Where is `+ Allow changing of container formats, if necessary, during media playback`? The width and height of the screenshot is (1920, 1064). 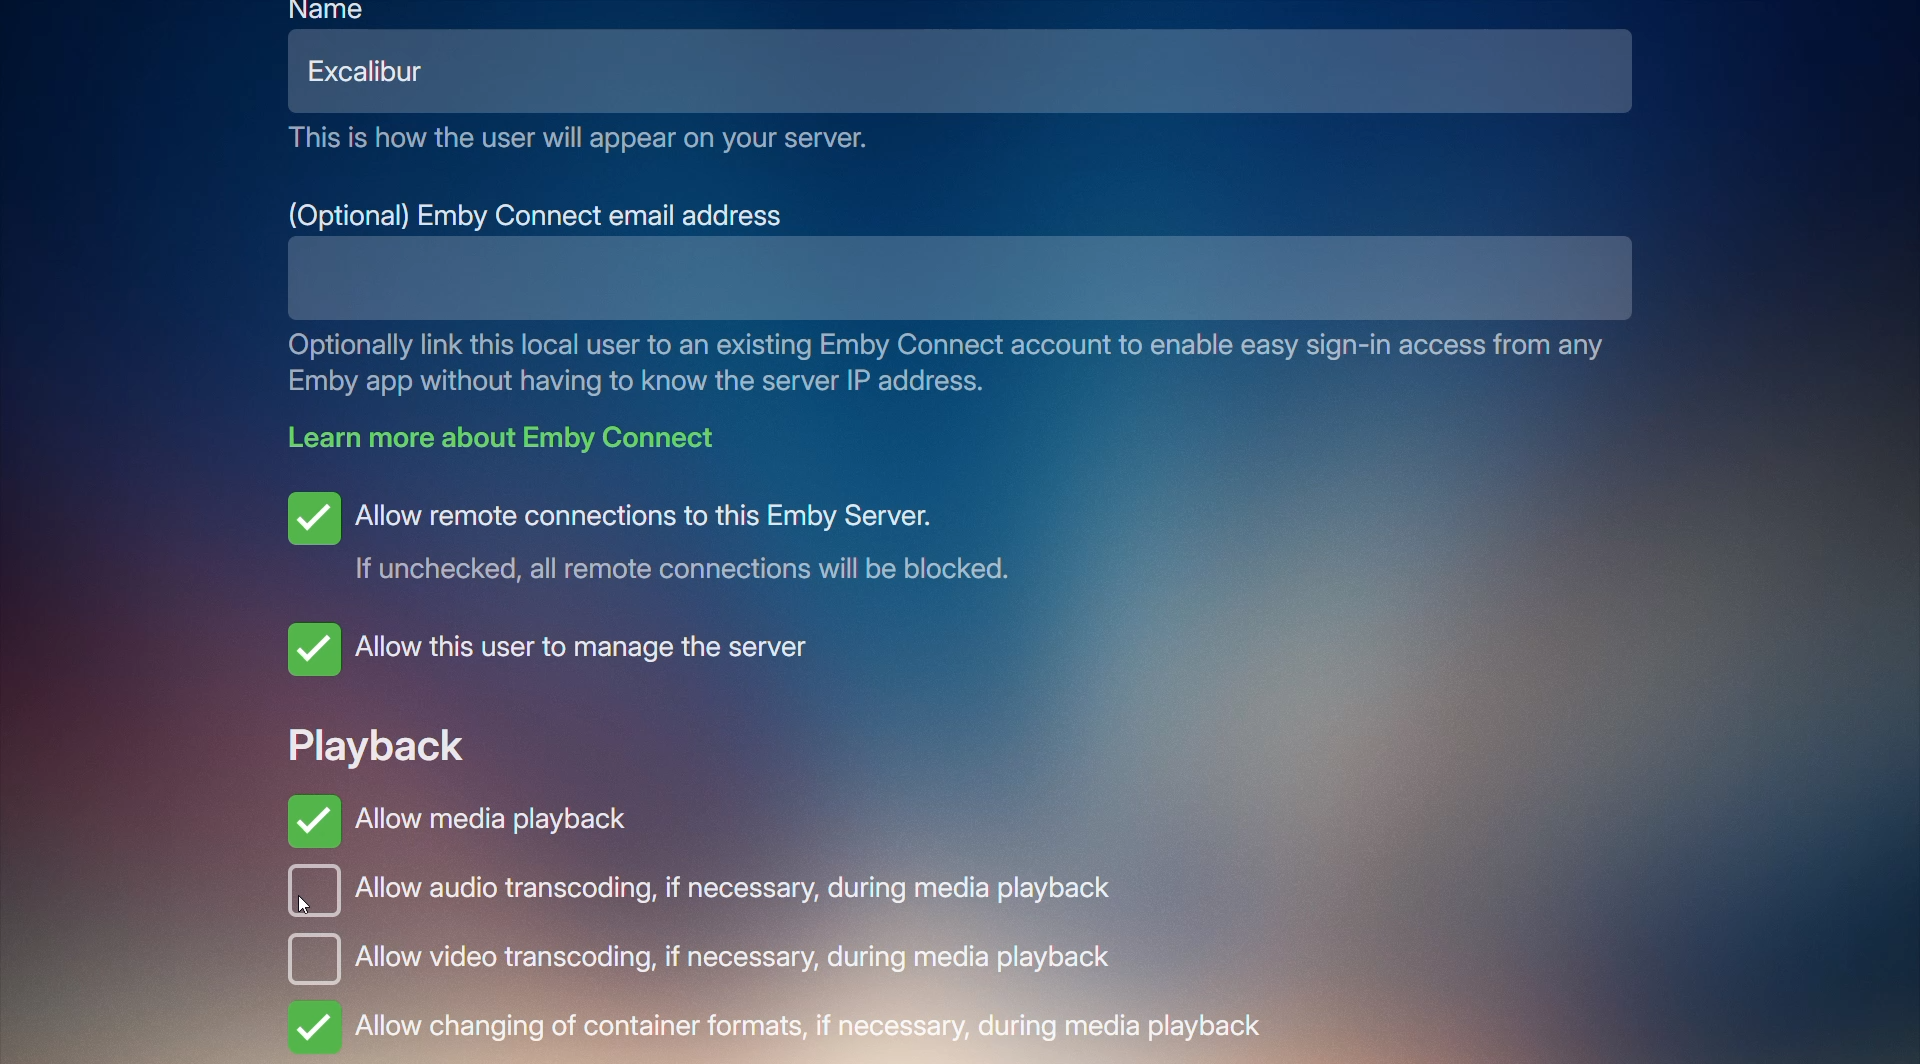 + Allow changing of container formats, if necessary, during media playback is located at coordinates (782, 1028).